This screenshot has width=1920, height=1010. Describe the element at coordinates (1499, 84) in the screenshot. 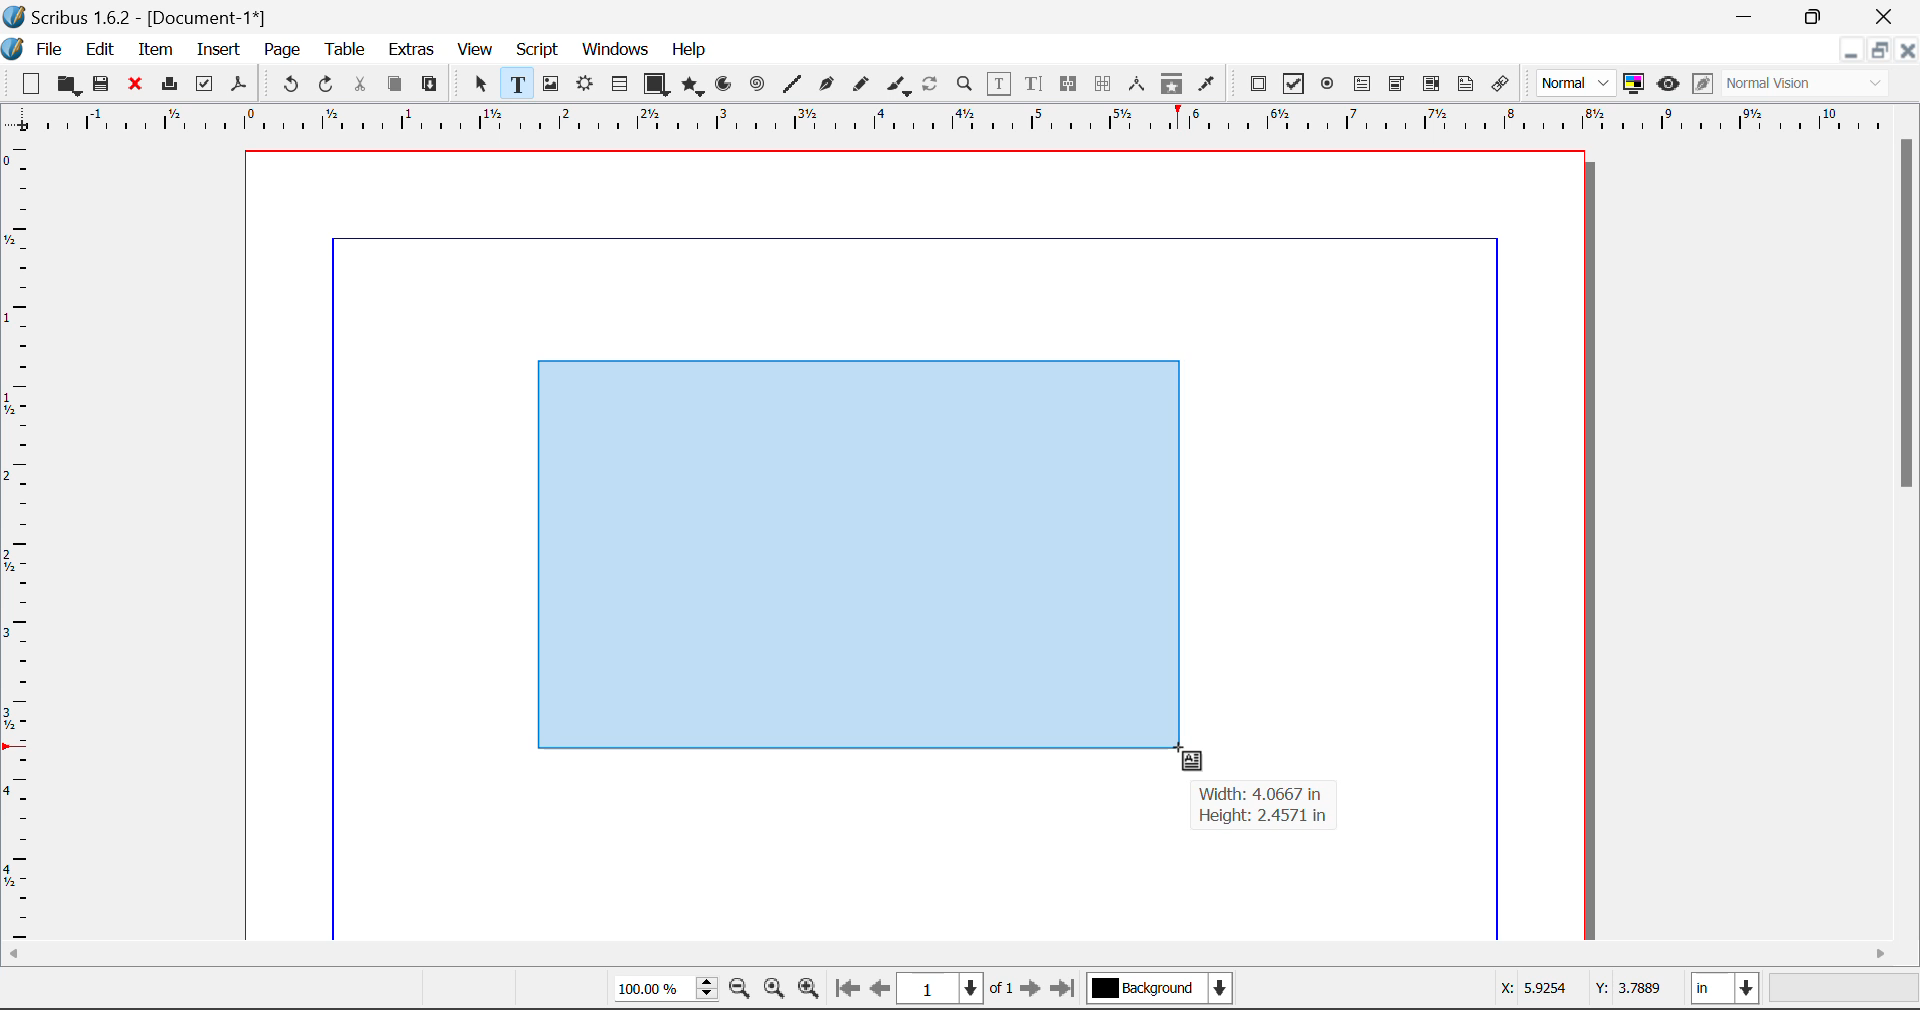

I see `Link Annotation` at that location.